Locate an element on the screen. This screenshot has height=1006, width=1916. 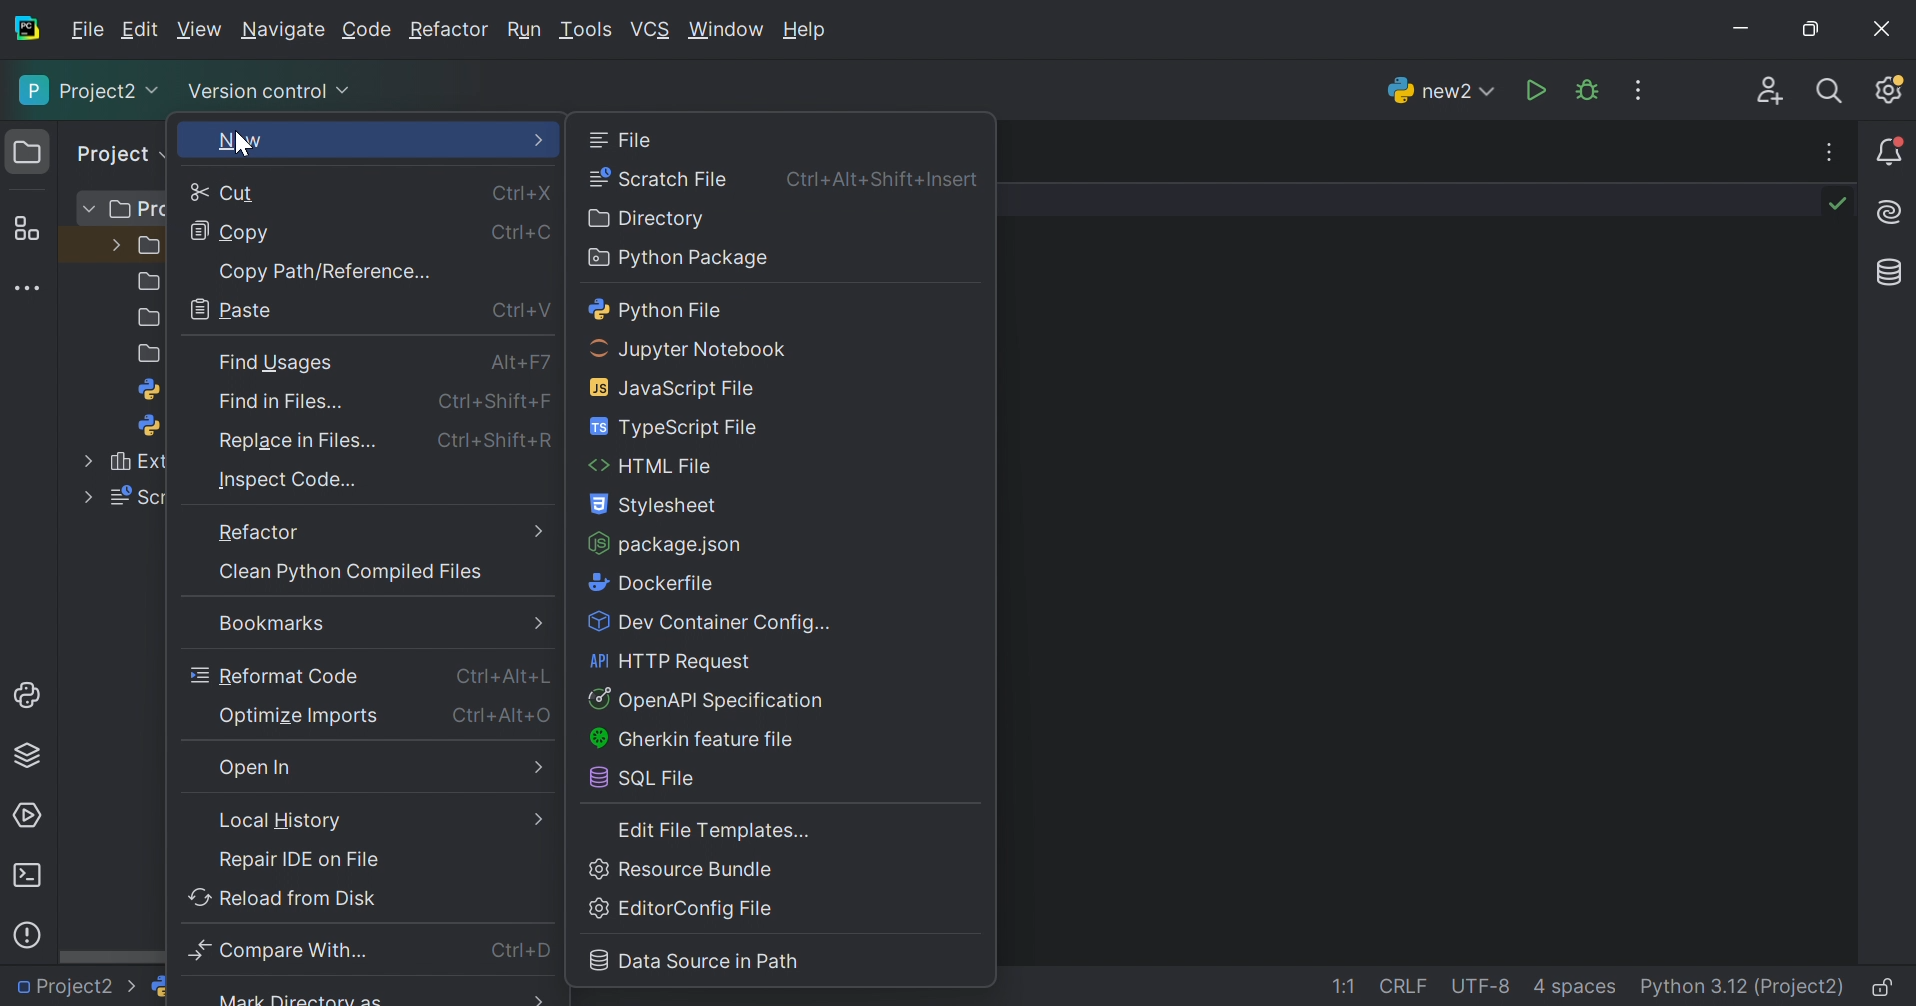
Tools is located at coordinates (585, 30).